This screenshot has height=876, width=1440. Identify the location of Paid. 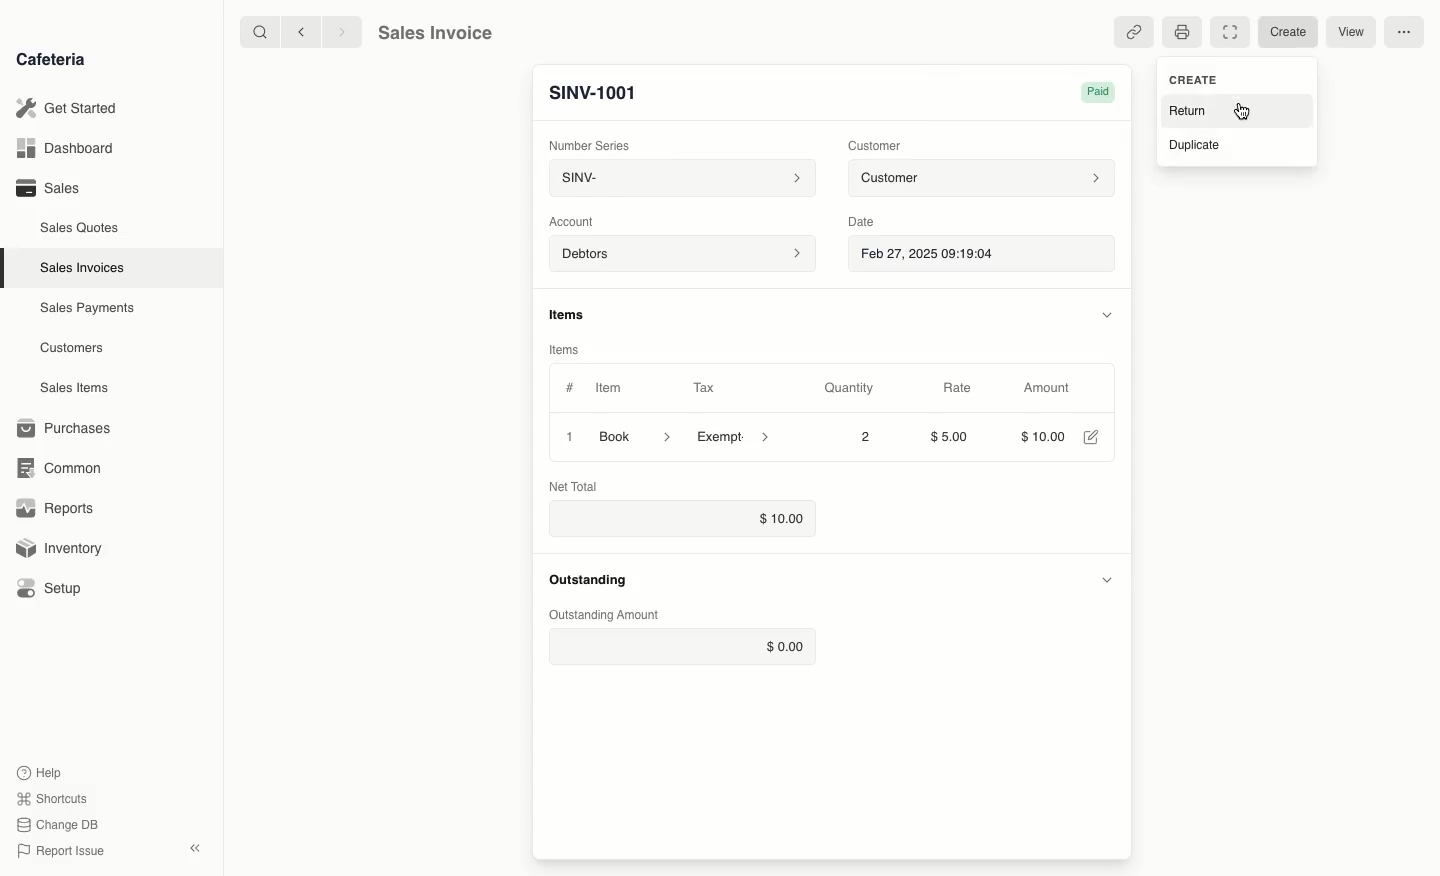
(1102, 92).